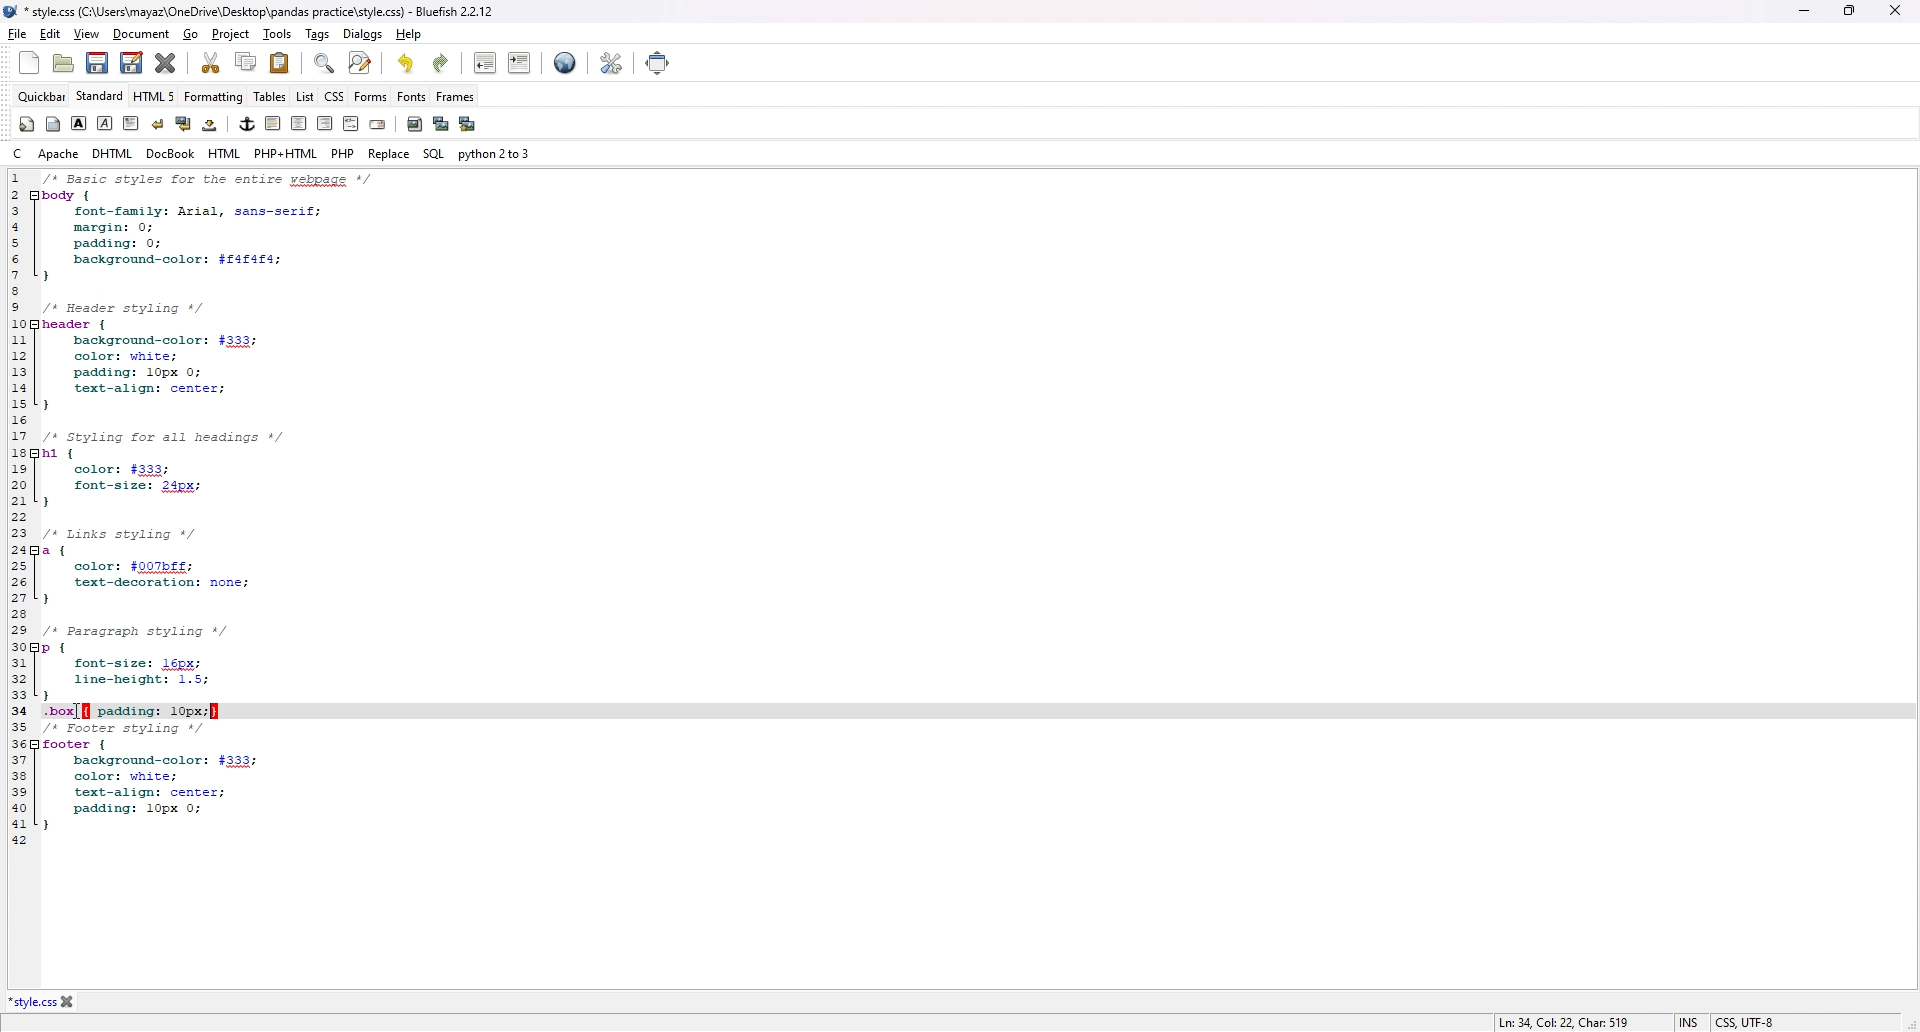 This screenshot has height=1032, width=1920. I want to click on insert thumbnail, so click(440, 125).